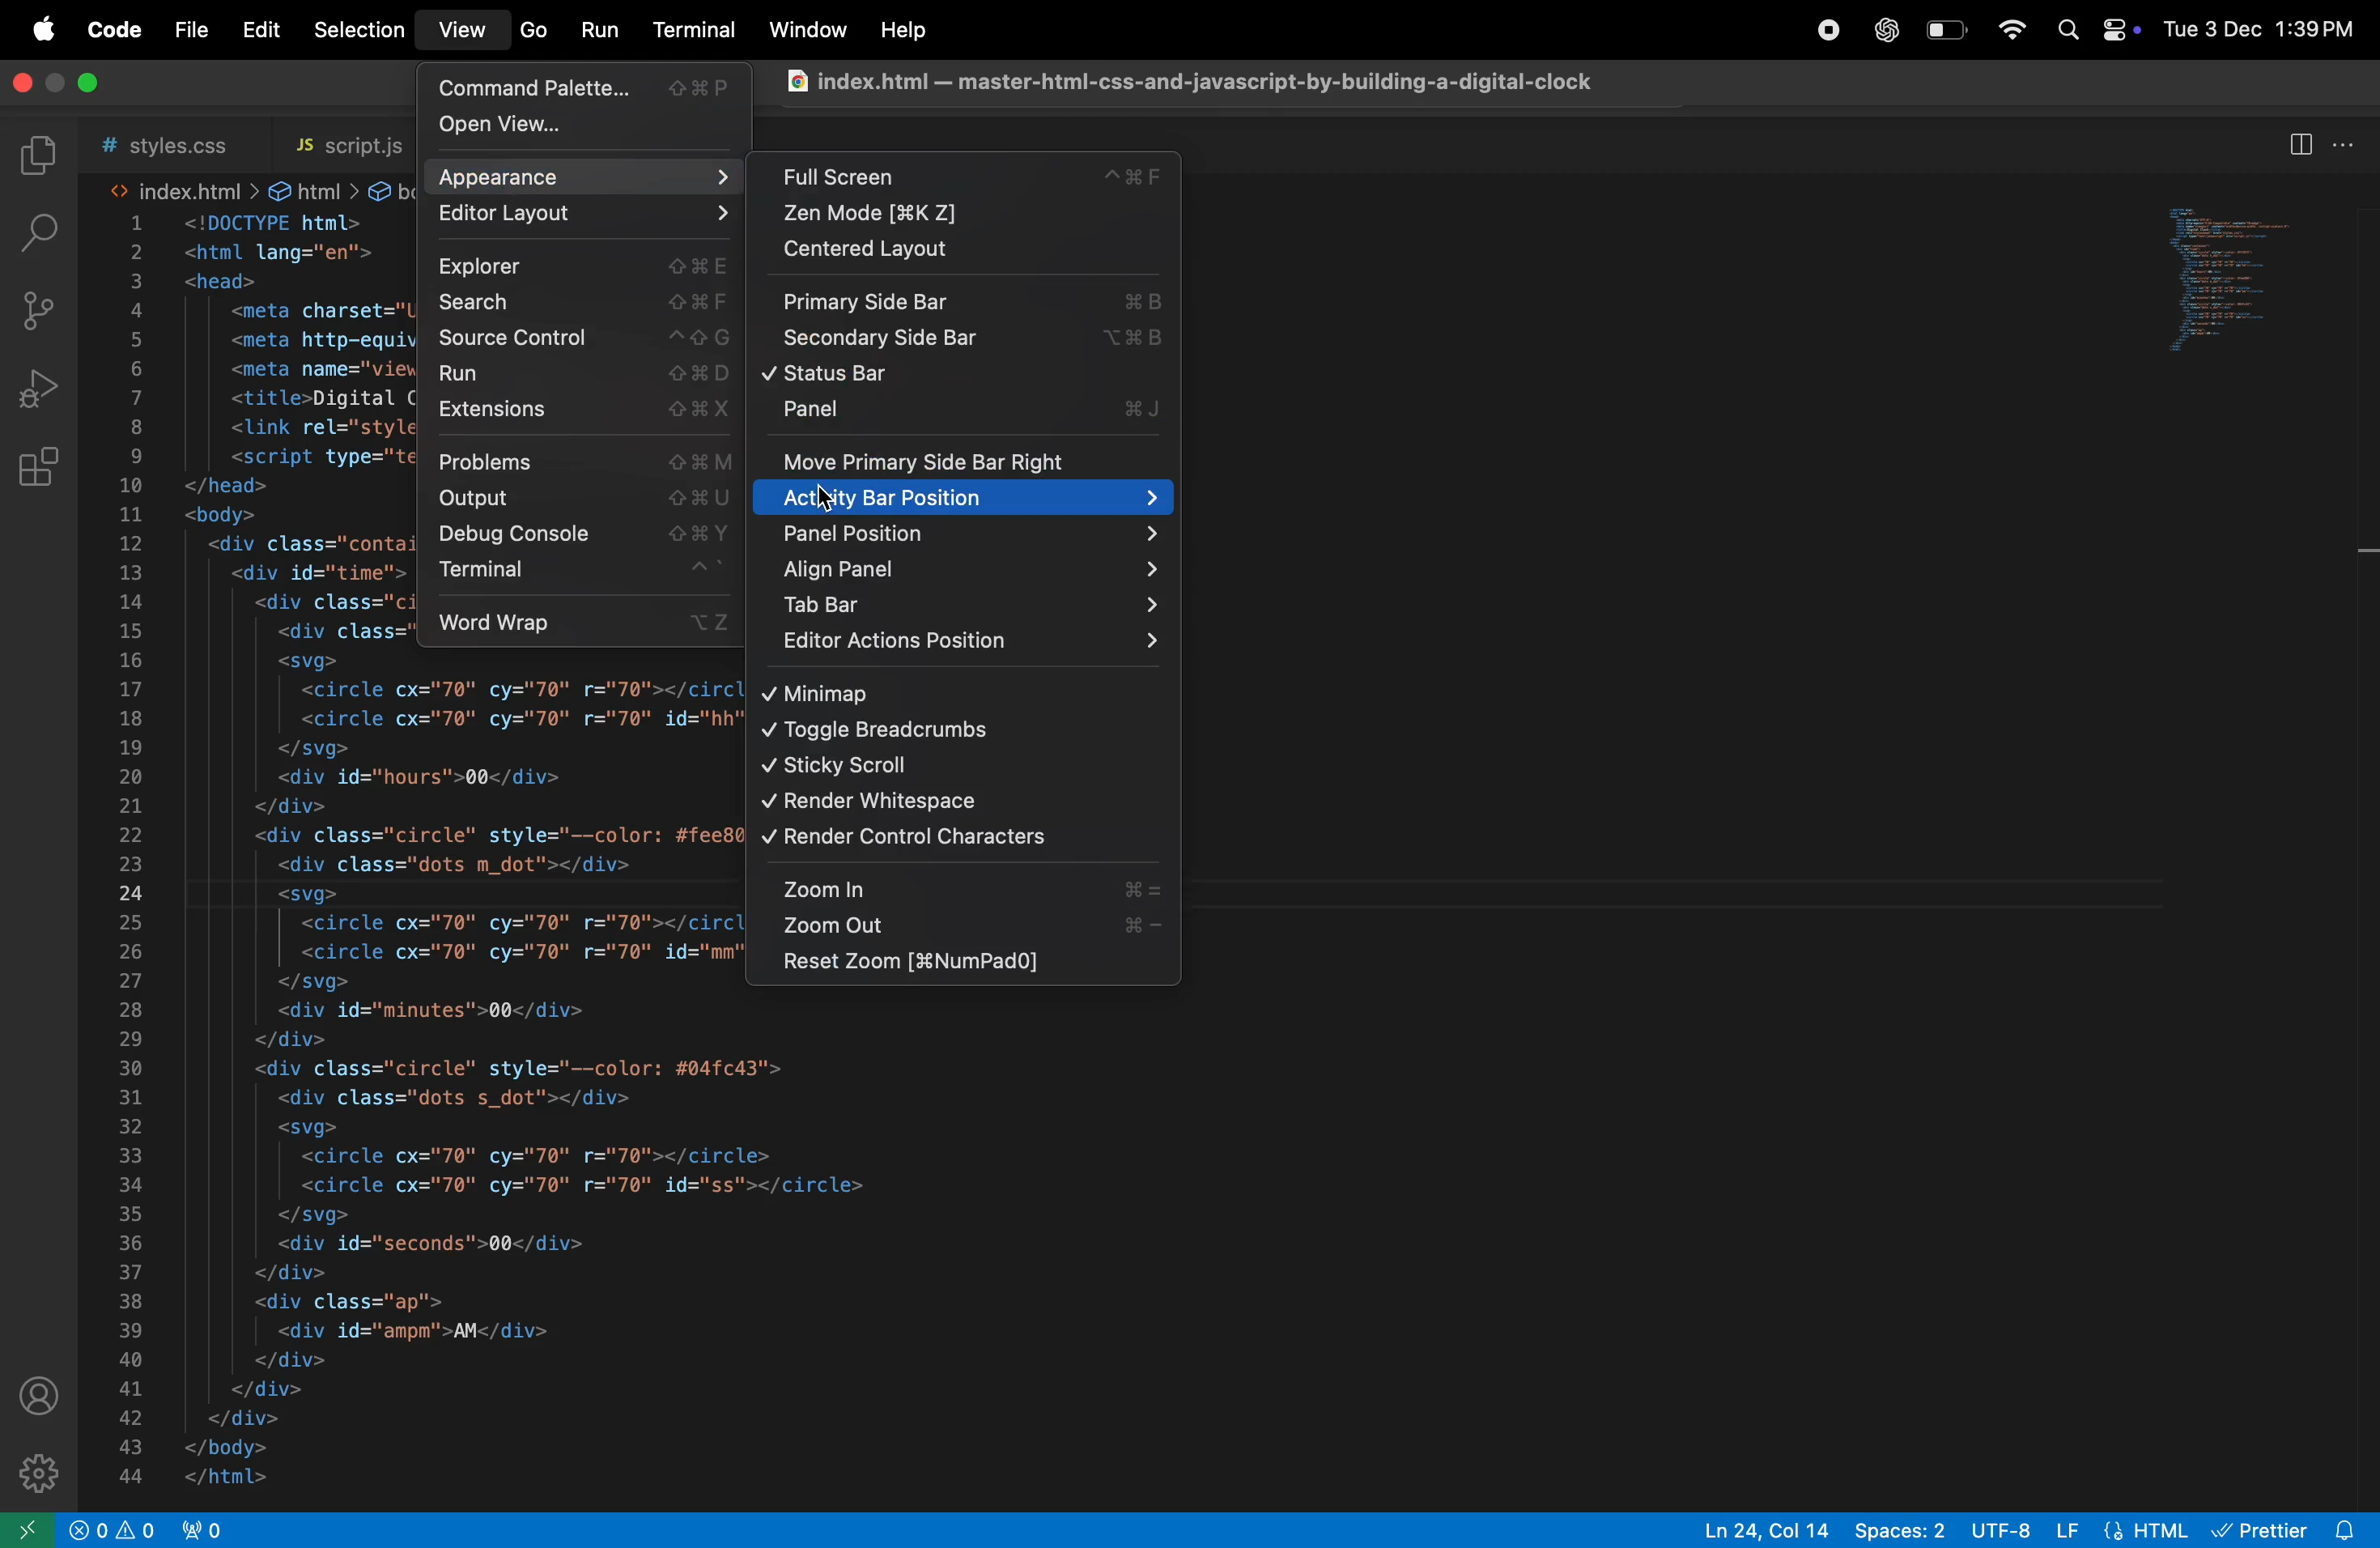  What do you see at coordinates (600, 33) in the screenshot?
I see `run` at bounding box center [600, 33].